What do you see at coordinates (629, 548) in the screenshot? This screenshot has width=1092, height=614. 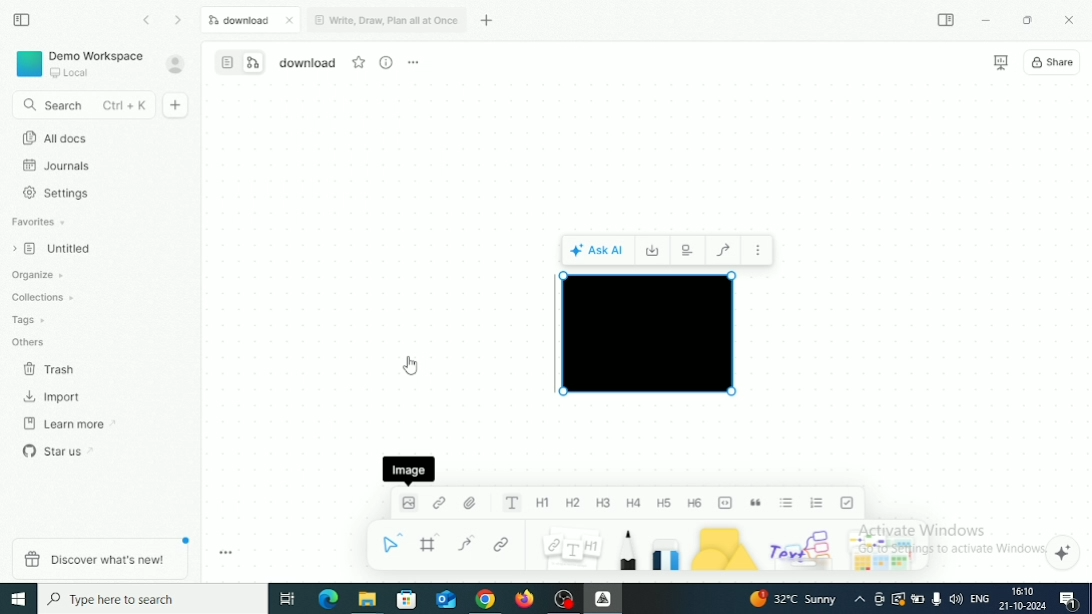 I see `Pen` at bounding box center [629, 548].